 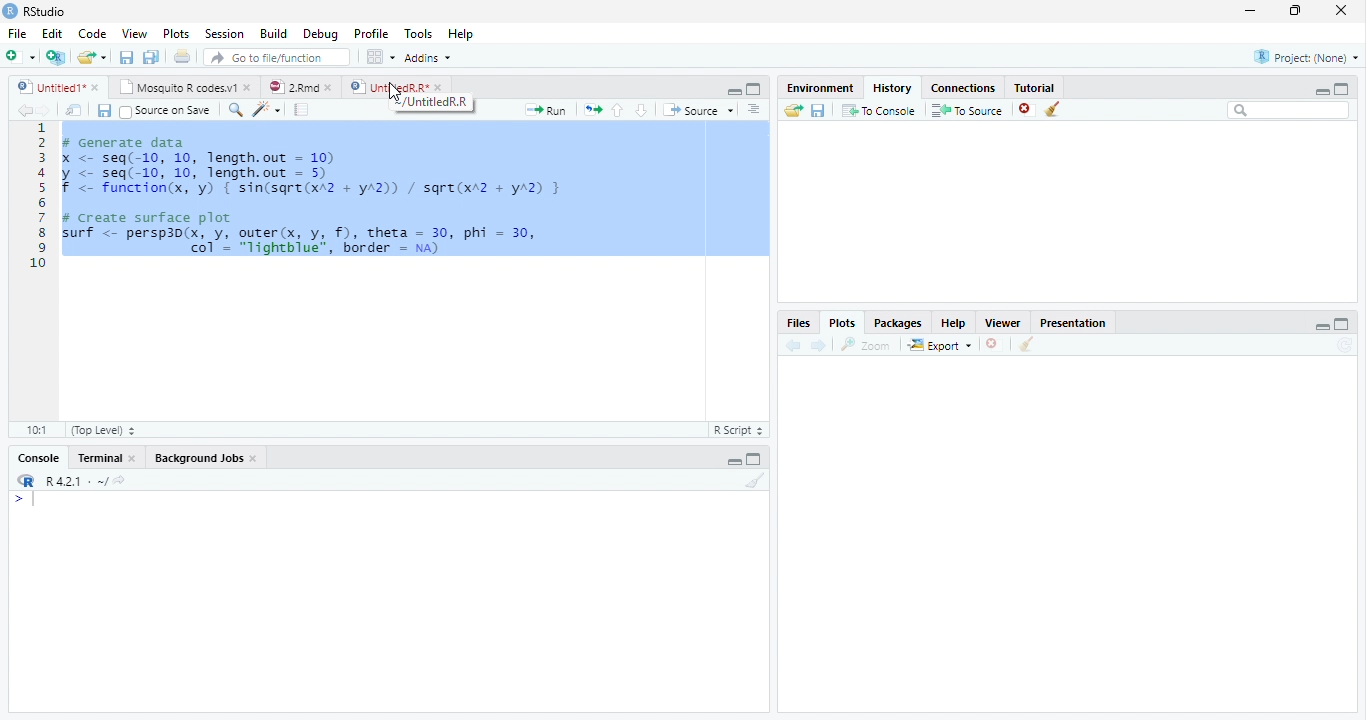 What do you see at coordinates (125, 56) in the screenshot?
I see `Save current document` at bounding box center [125, 56].